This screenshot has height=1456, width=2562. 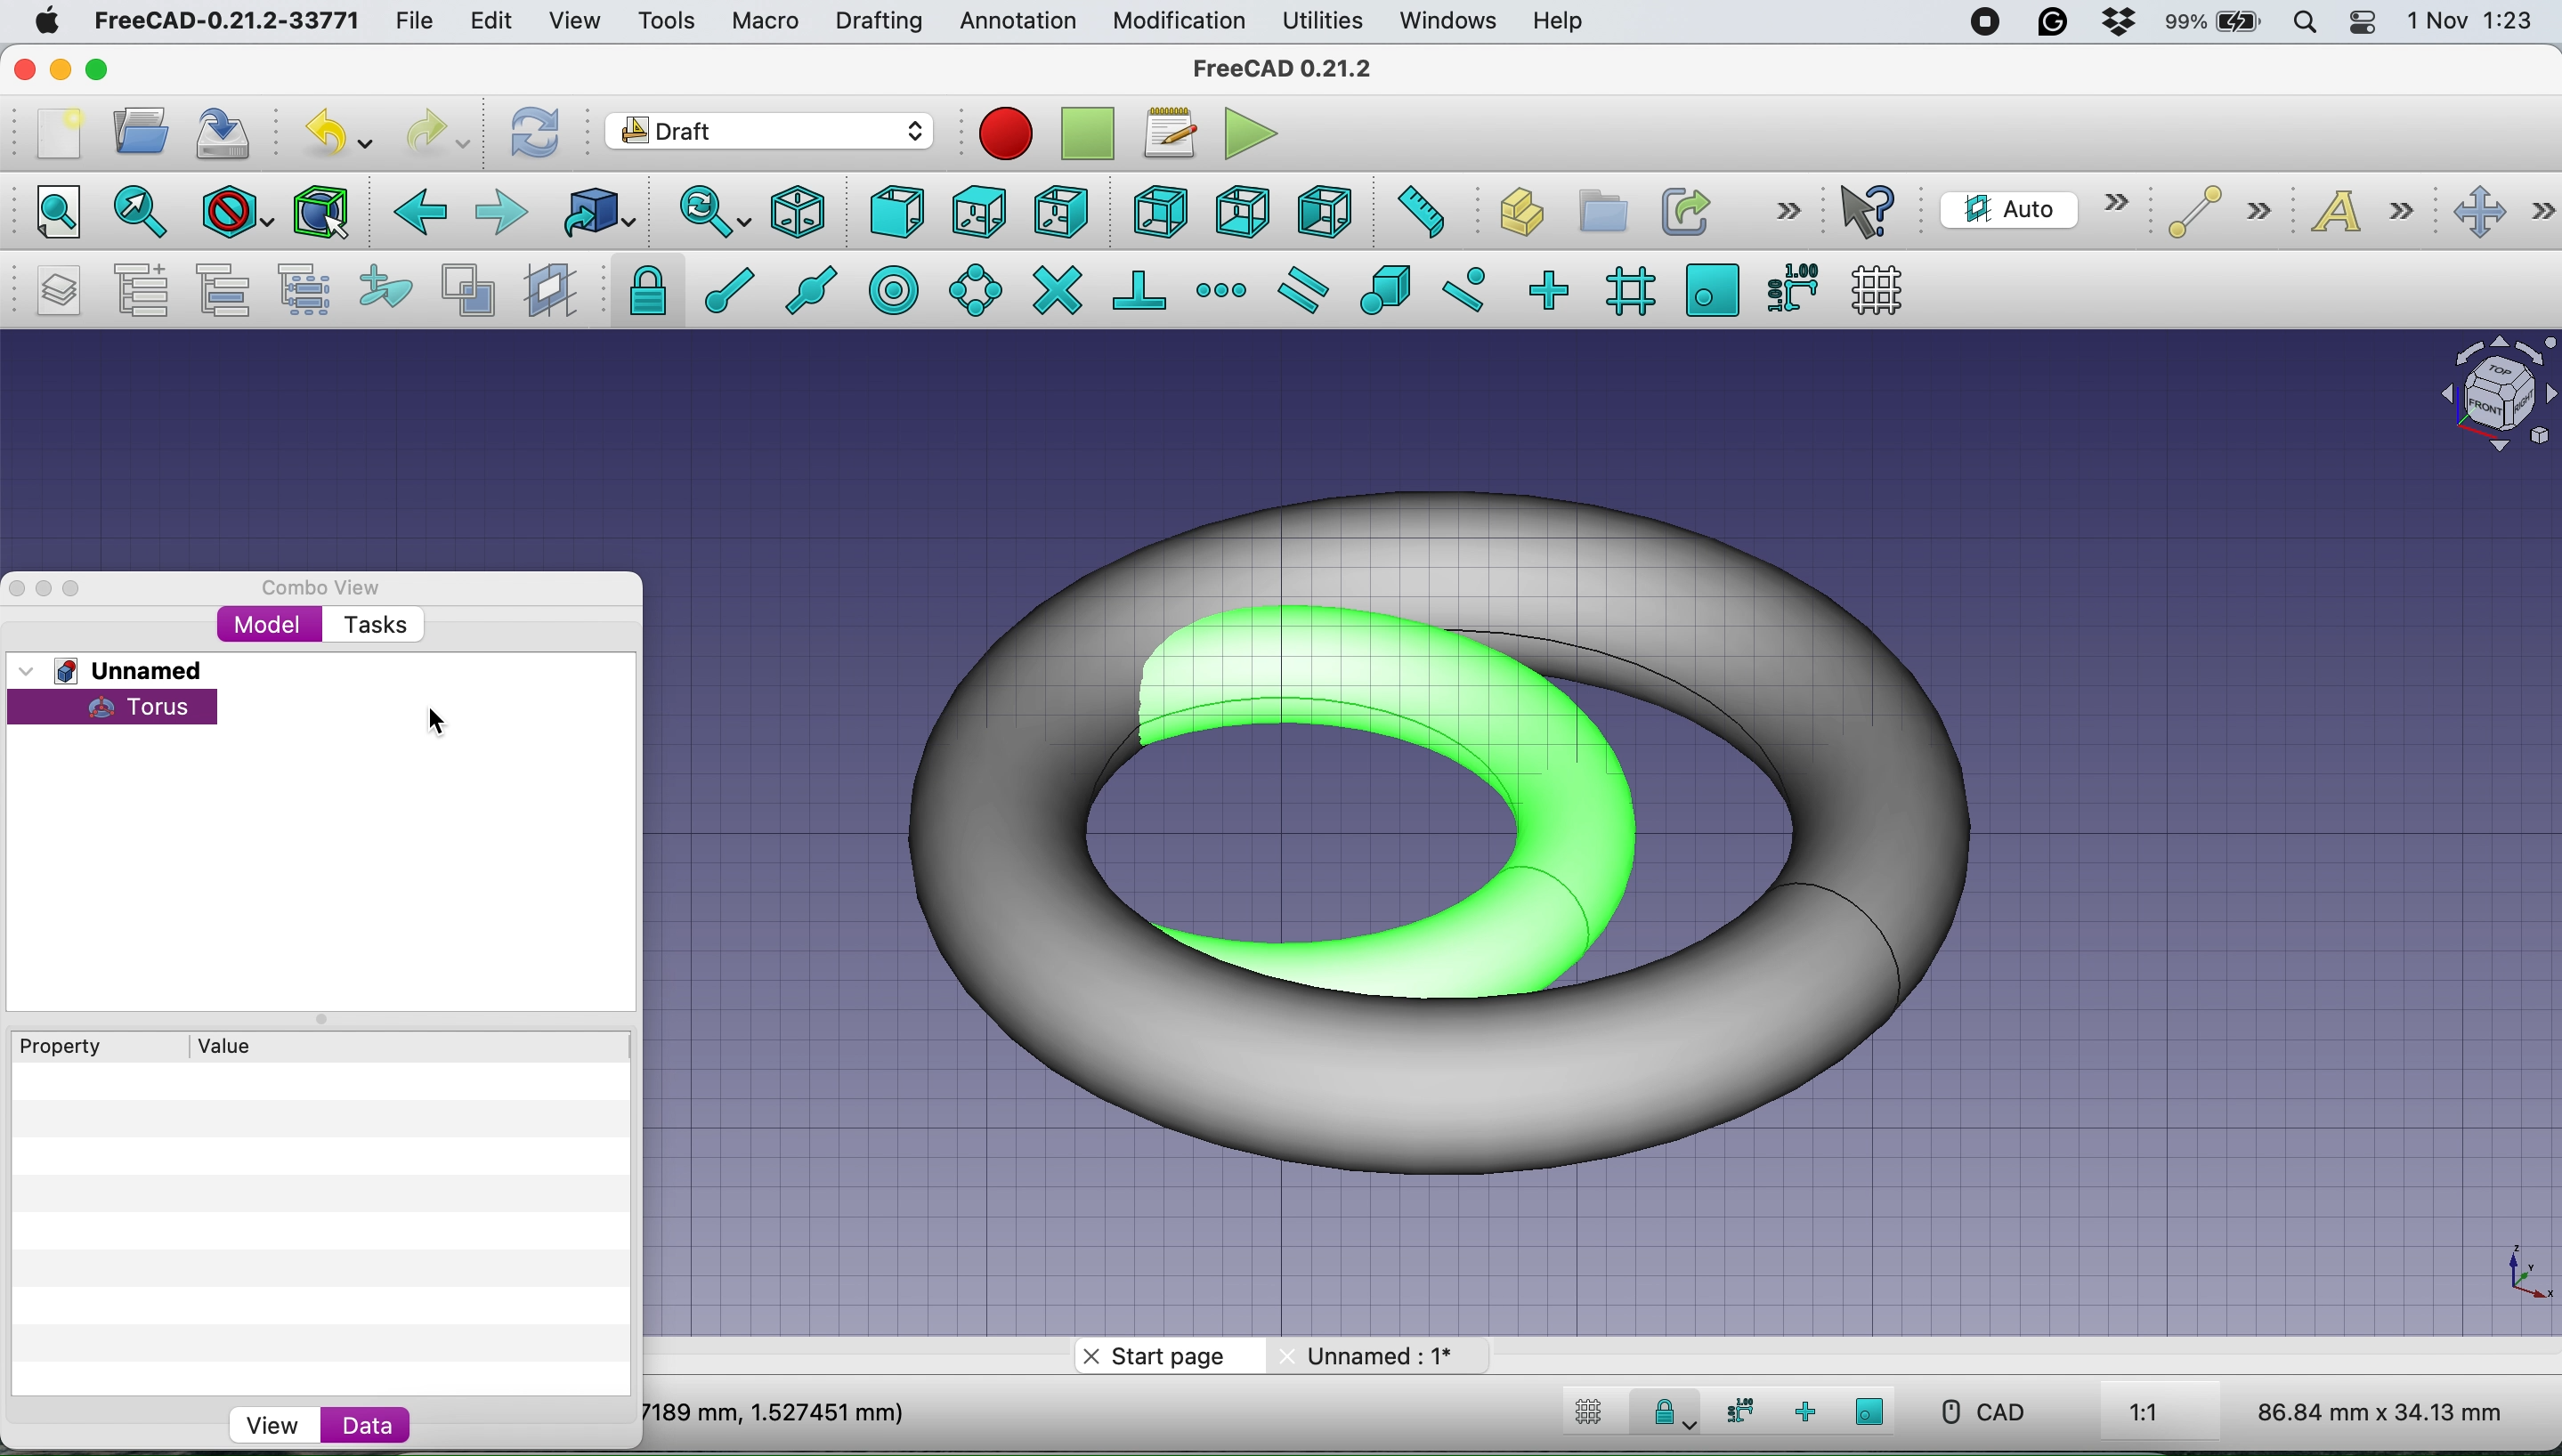 I want to click on line, so click(x=2212, y=213).